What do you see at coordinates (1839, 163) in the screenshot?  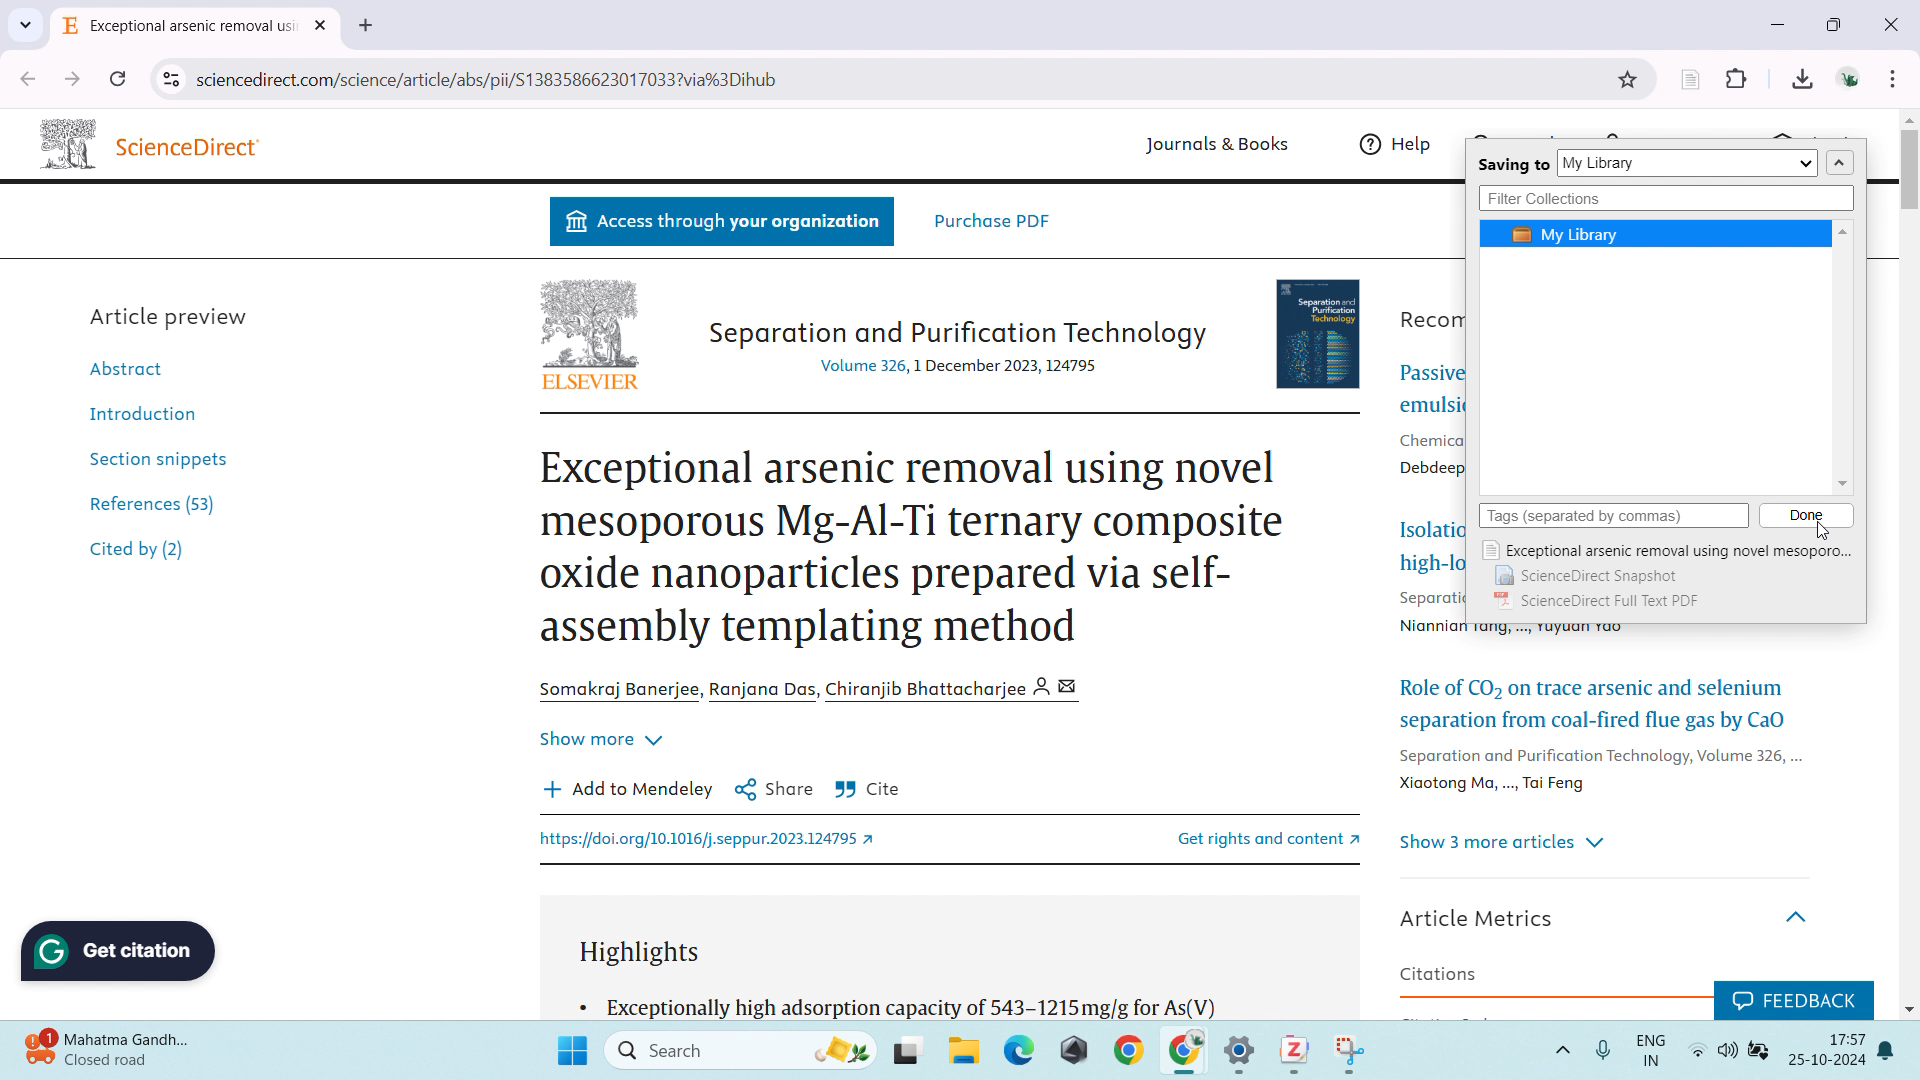 I see `collapse` at bounding box center [1839, 163].